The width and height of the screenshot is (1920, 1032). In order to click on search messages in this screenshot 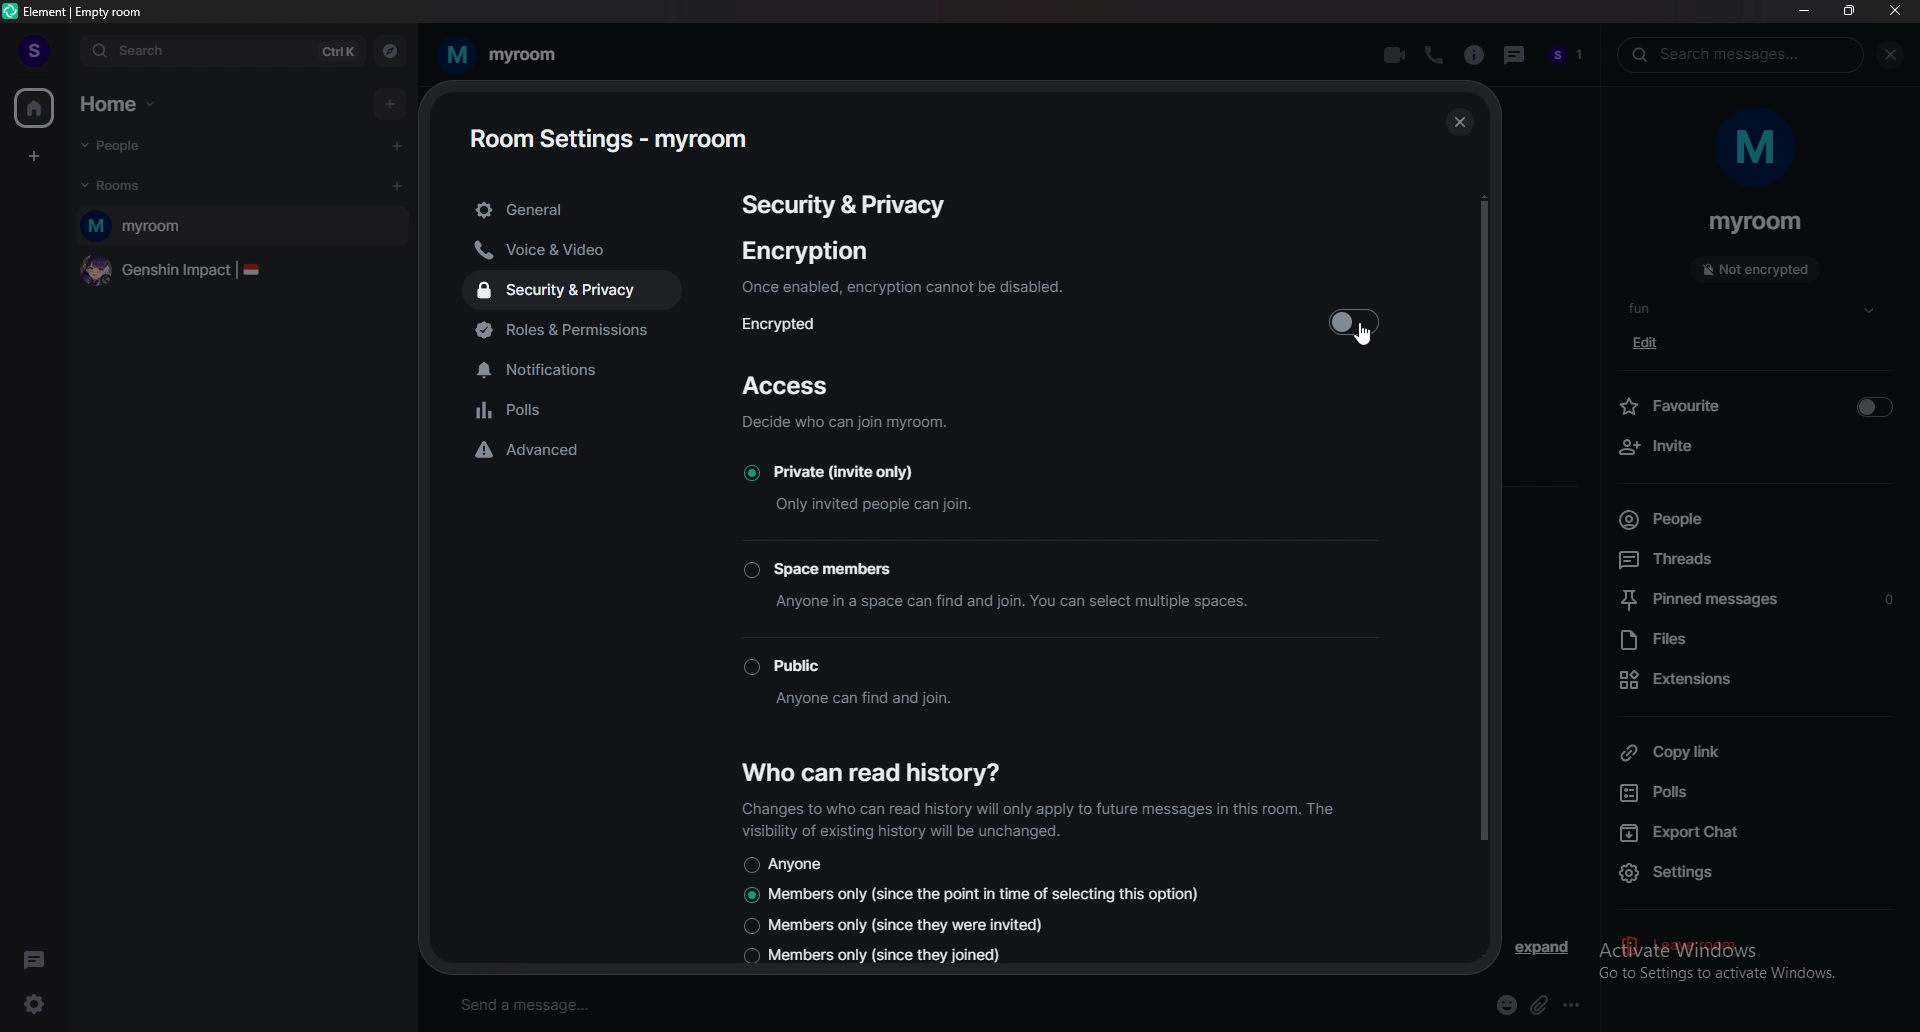, I will do `click(1746, 53)`.